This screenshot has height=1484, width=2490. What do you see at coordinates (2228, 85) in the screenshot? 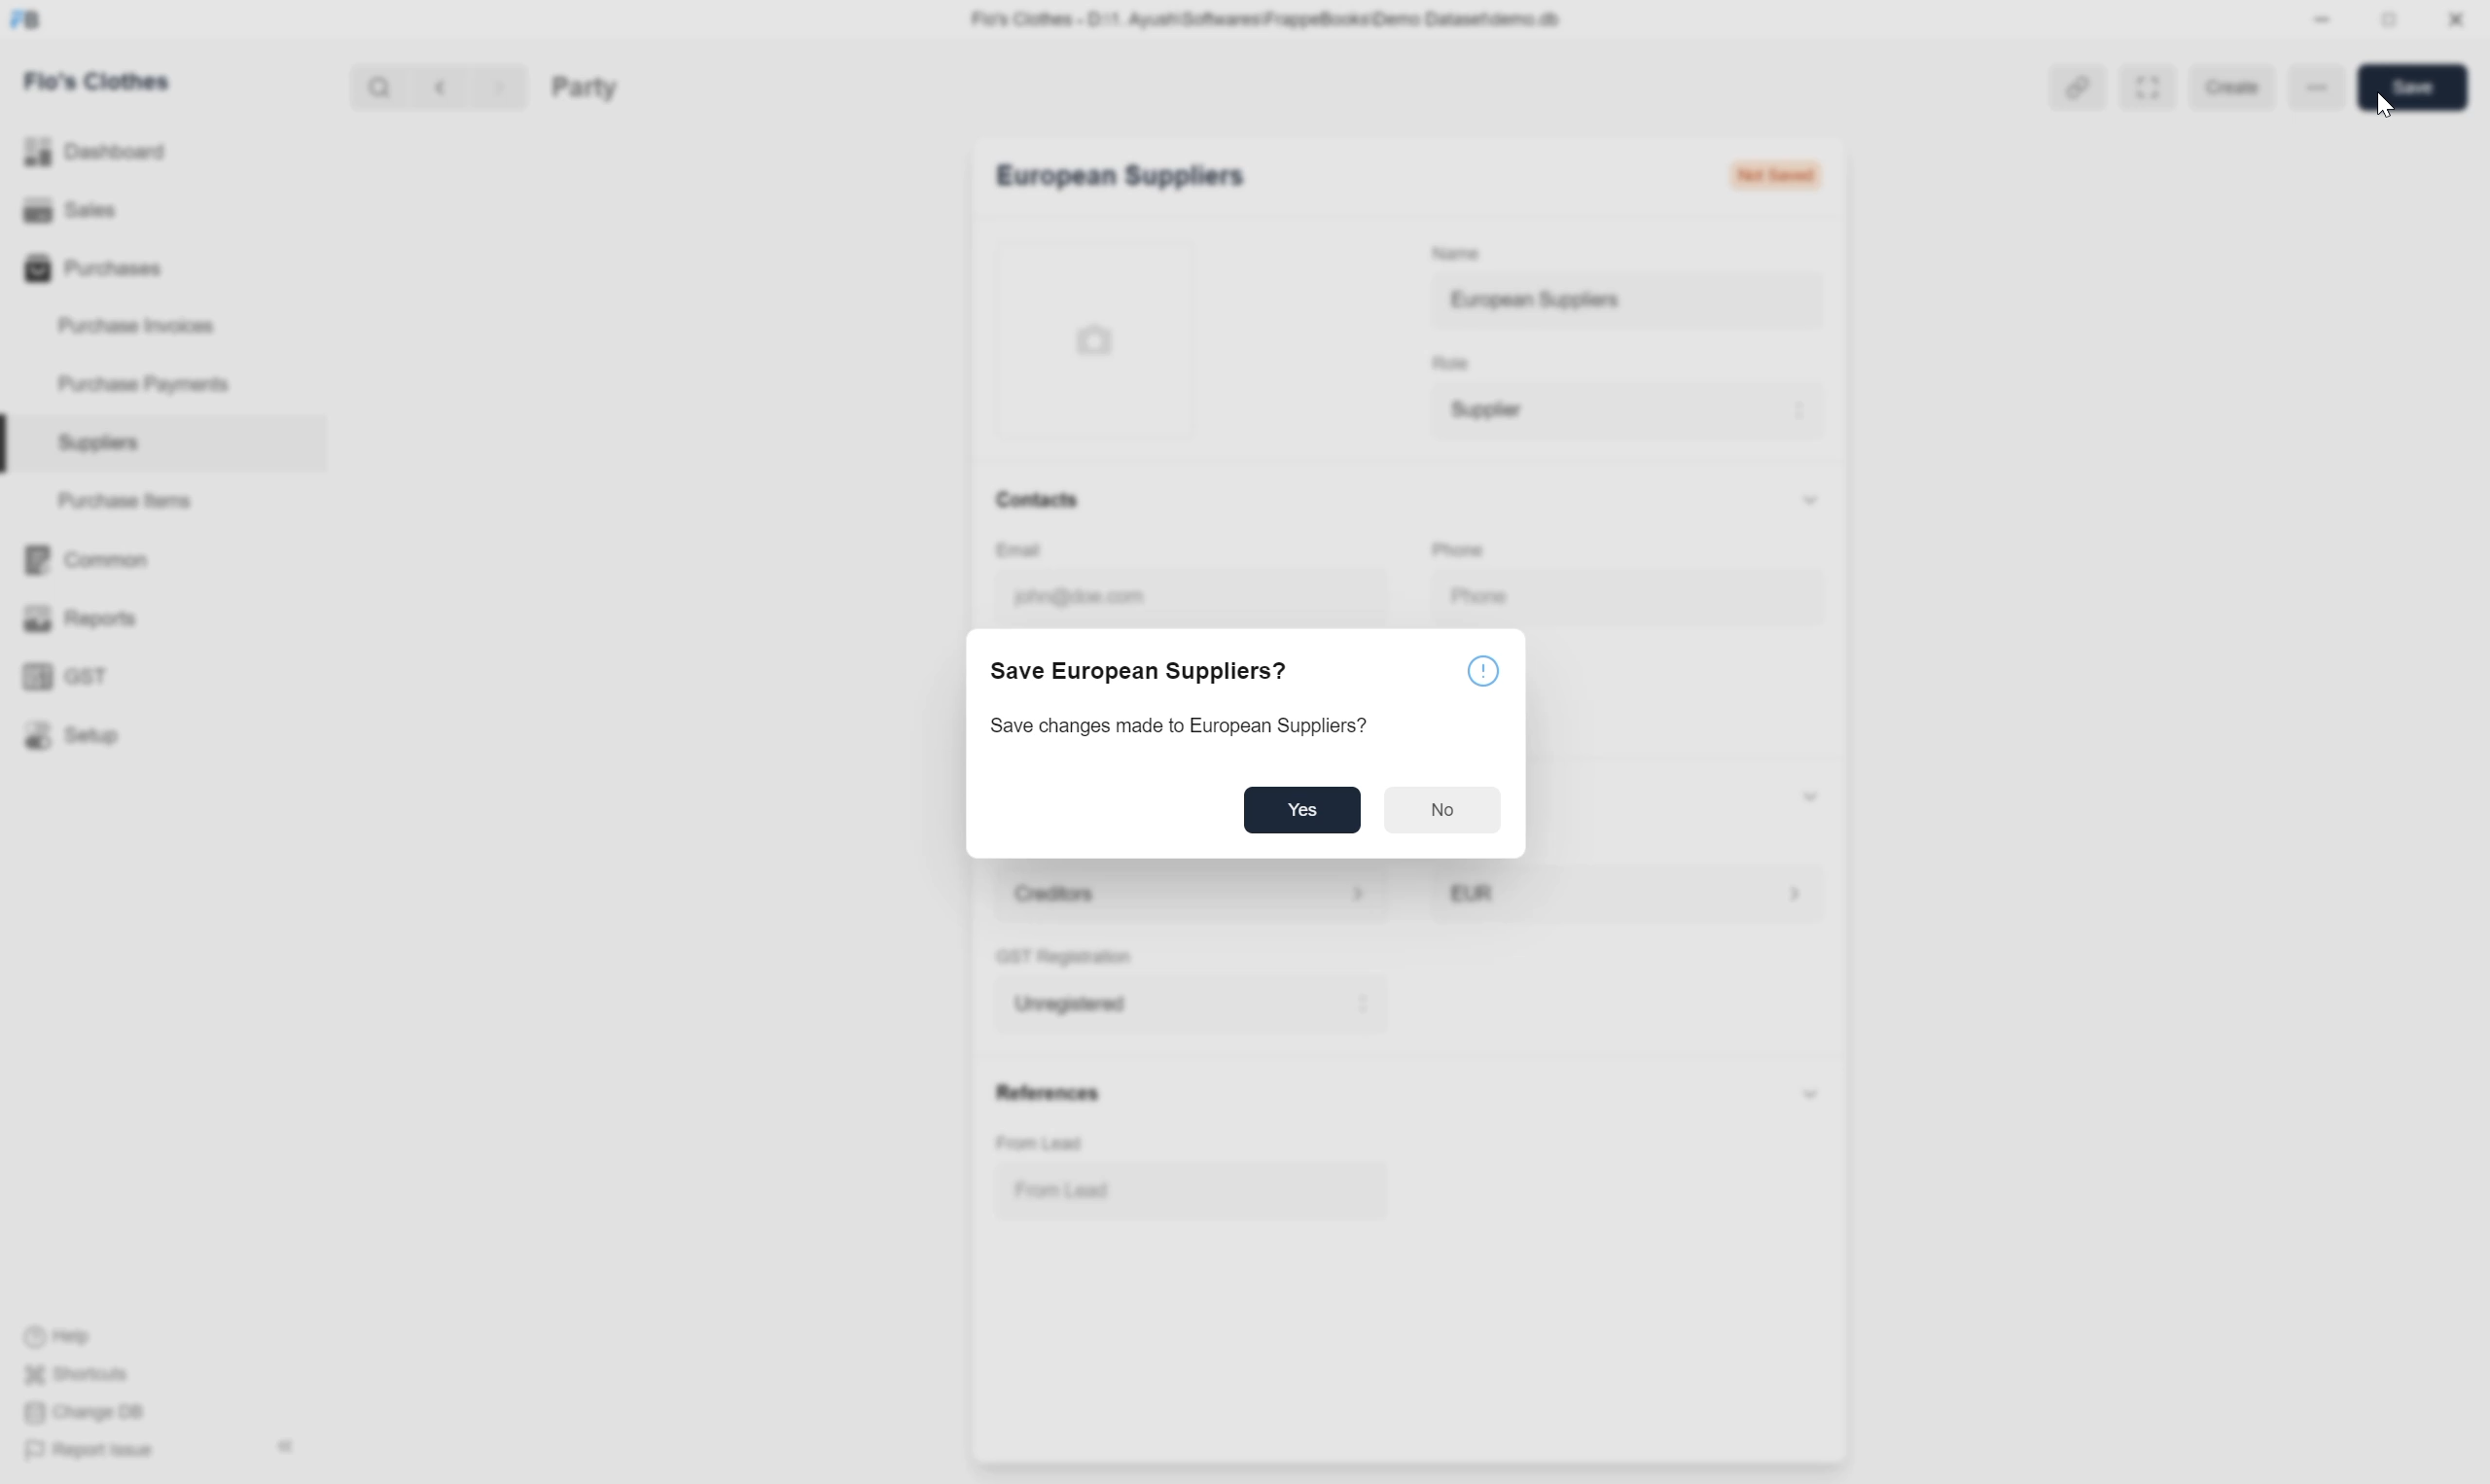
I see `create` at bounding box center [2228, 85].